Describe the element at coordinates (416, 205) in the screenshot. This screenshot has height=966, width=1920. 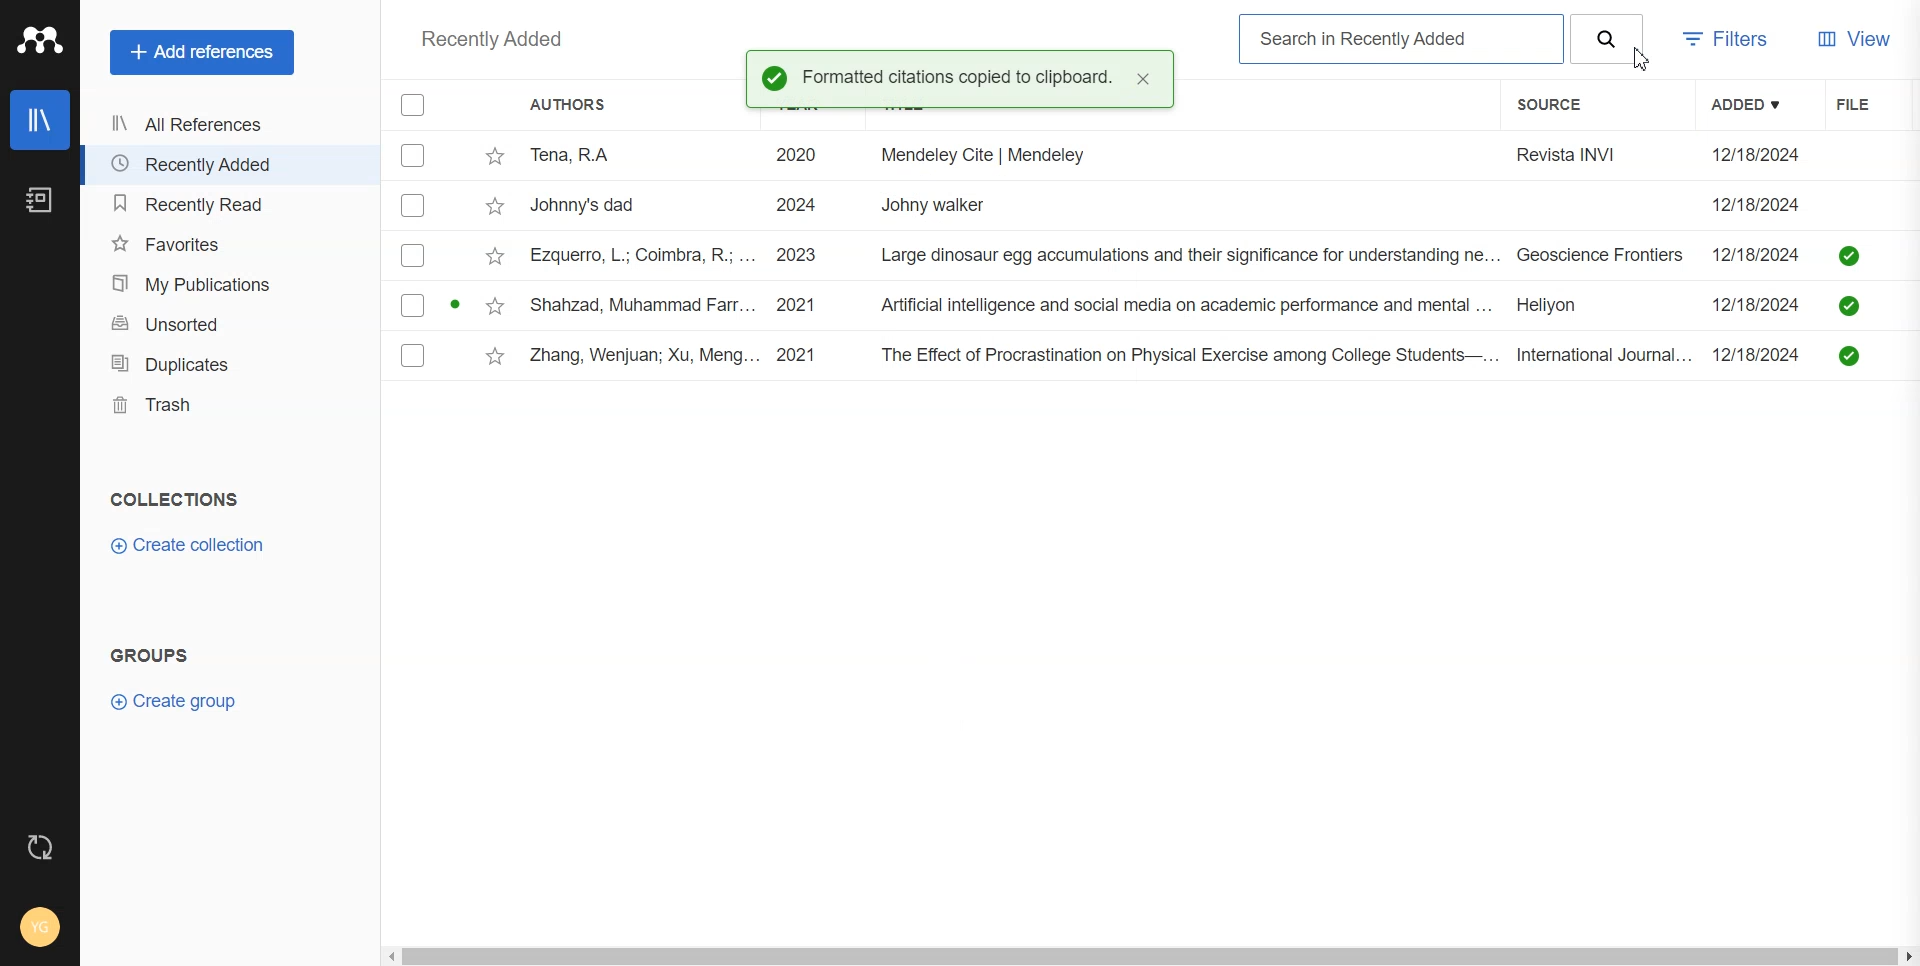
I see `Checkbox` at that location.